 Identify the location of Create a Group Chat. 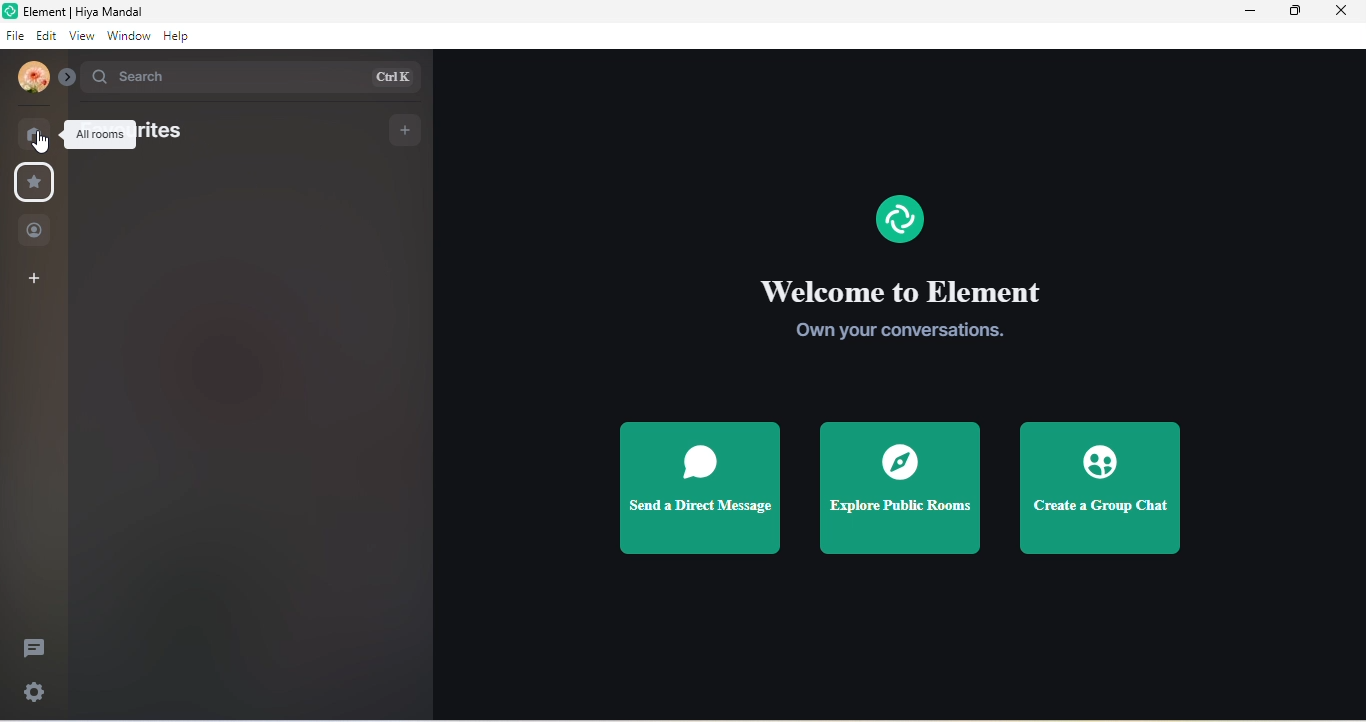
(1097, 488).